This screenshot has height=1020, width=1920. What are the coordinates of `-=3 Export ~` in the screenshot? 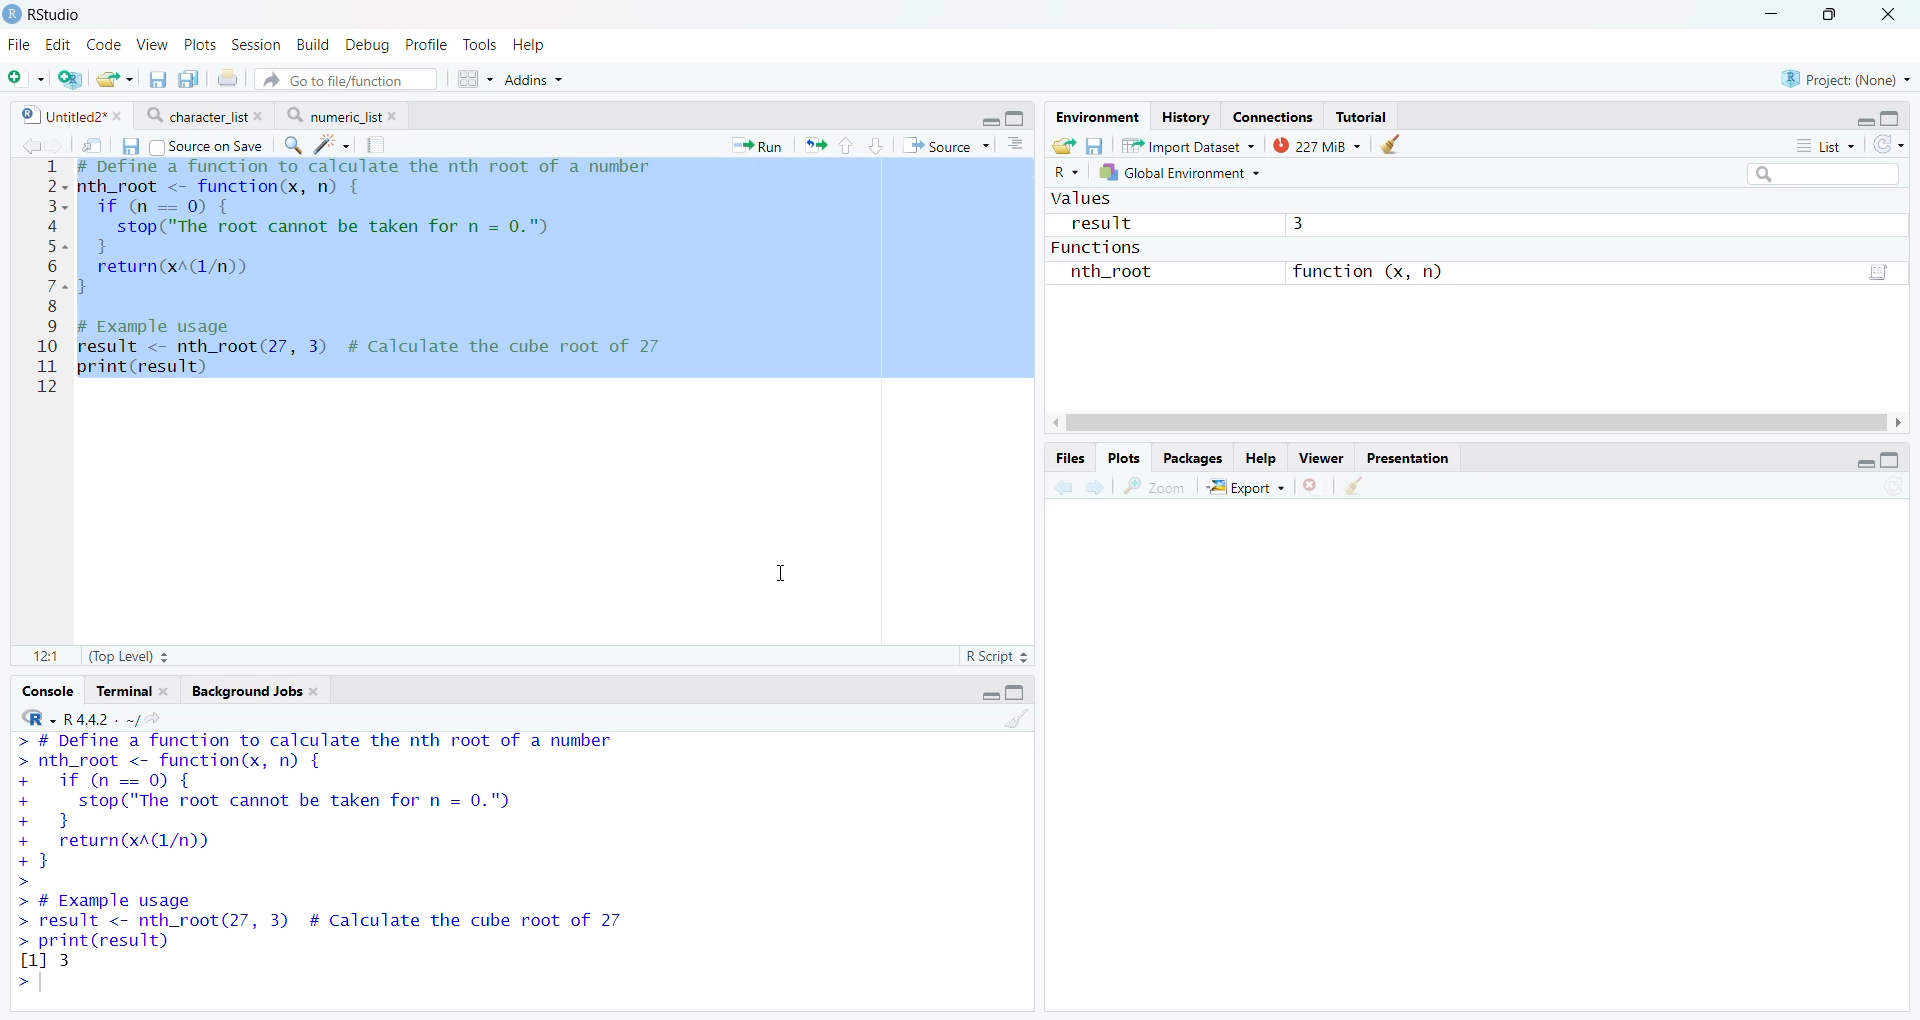 It's located at (1245, 488).